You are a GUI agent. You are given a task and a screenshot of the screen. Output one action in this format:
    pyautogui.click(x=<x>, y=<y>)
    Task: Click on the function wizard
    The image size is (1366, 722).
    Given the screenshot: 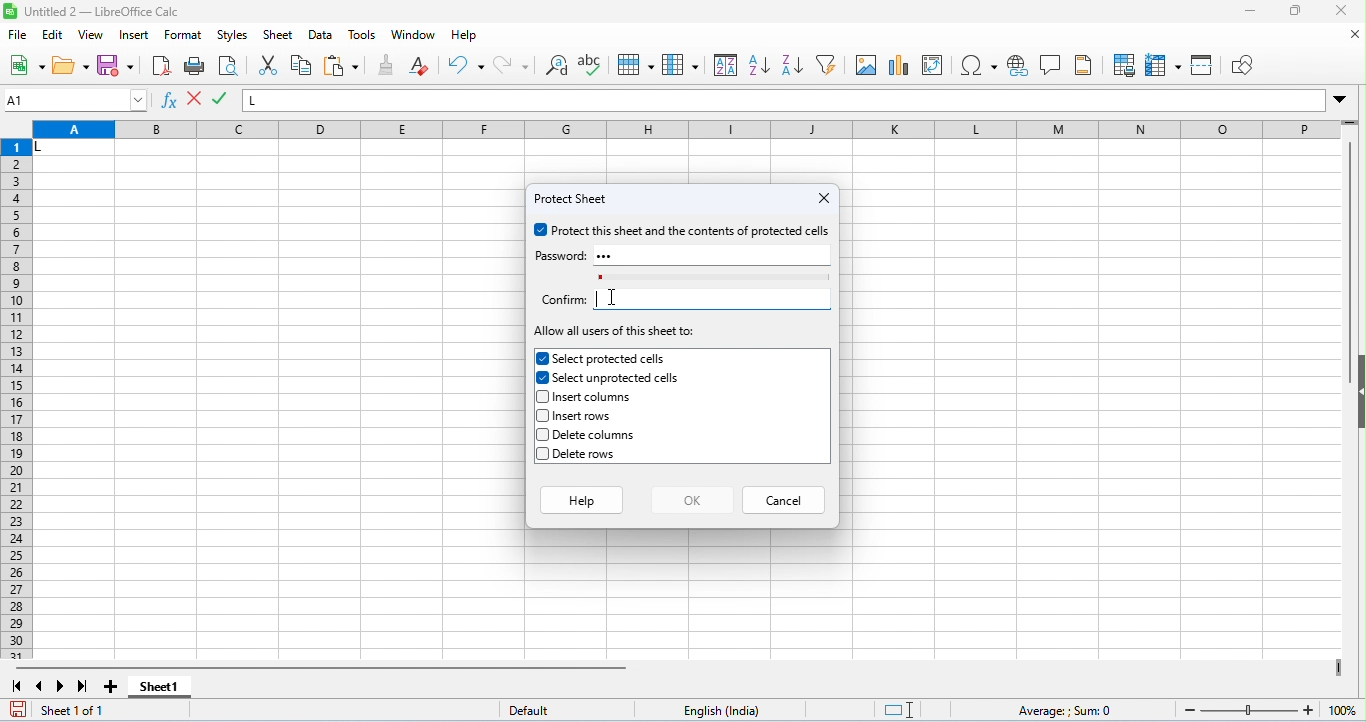 What is the action you would take?
    pyautogui.click(x=171, y=102)
    